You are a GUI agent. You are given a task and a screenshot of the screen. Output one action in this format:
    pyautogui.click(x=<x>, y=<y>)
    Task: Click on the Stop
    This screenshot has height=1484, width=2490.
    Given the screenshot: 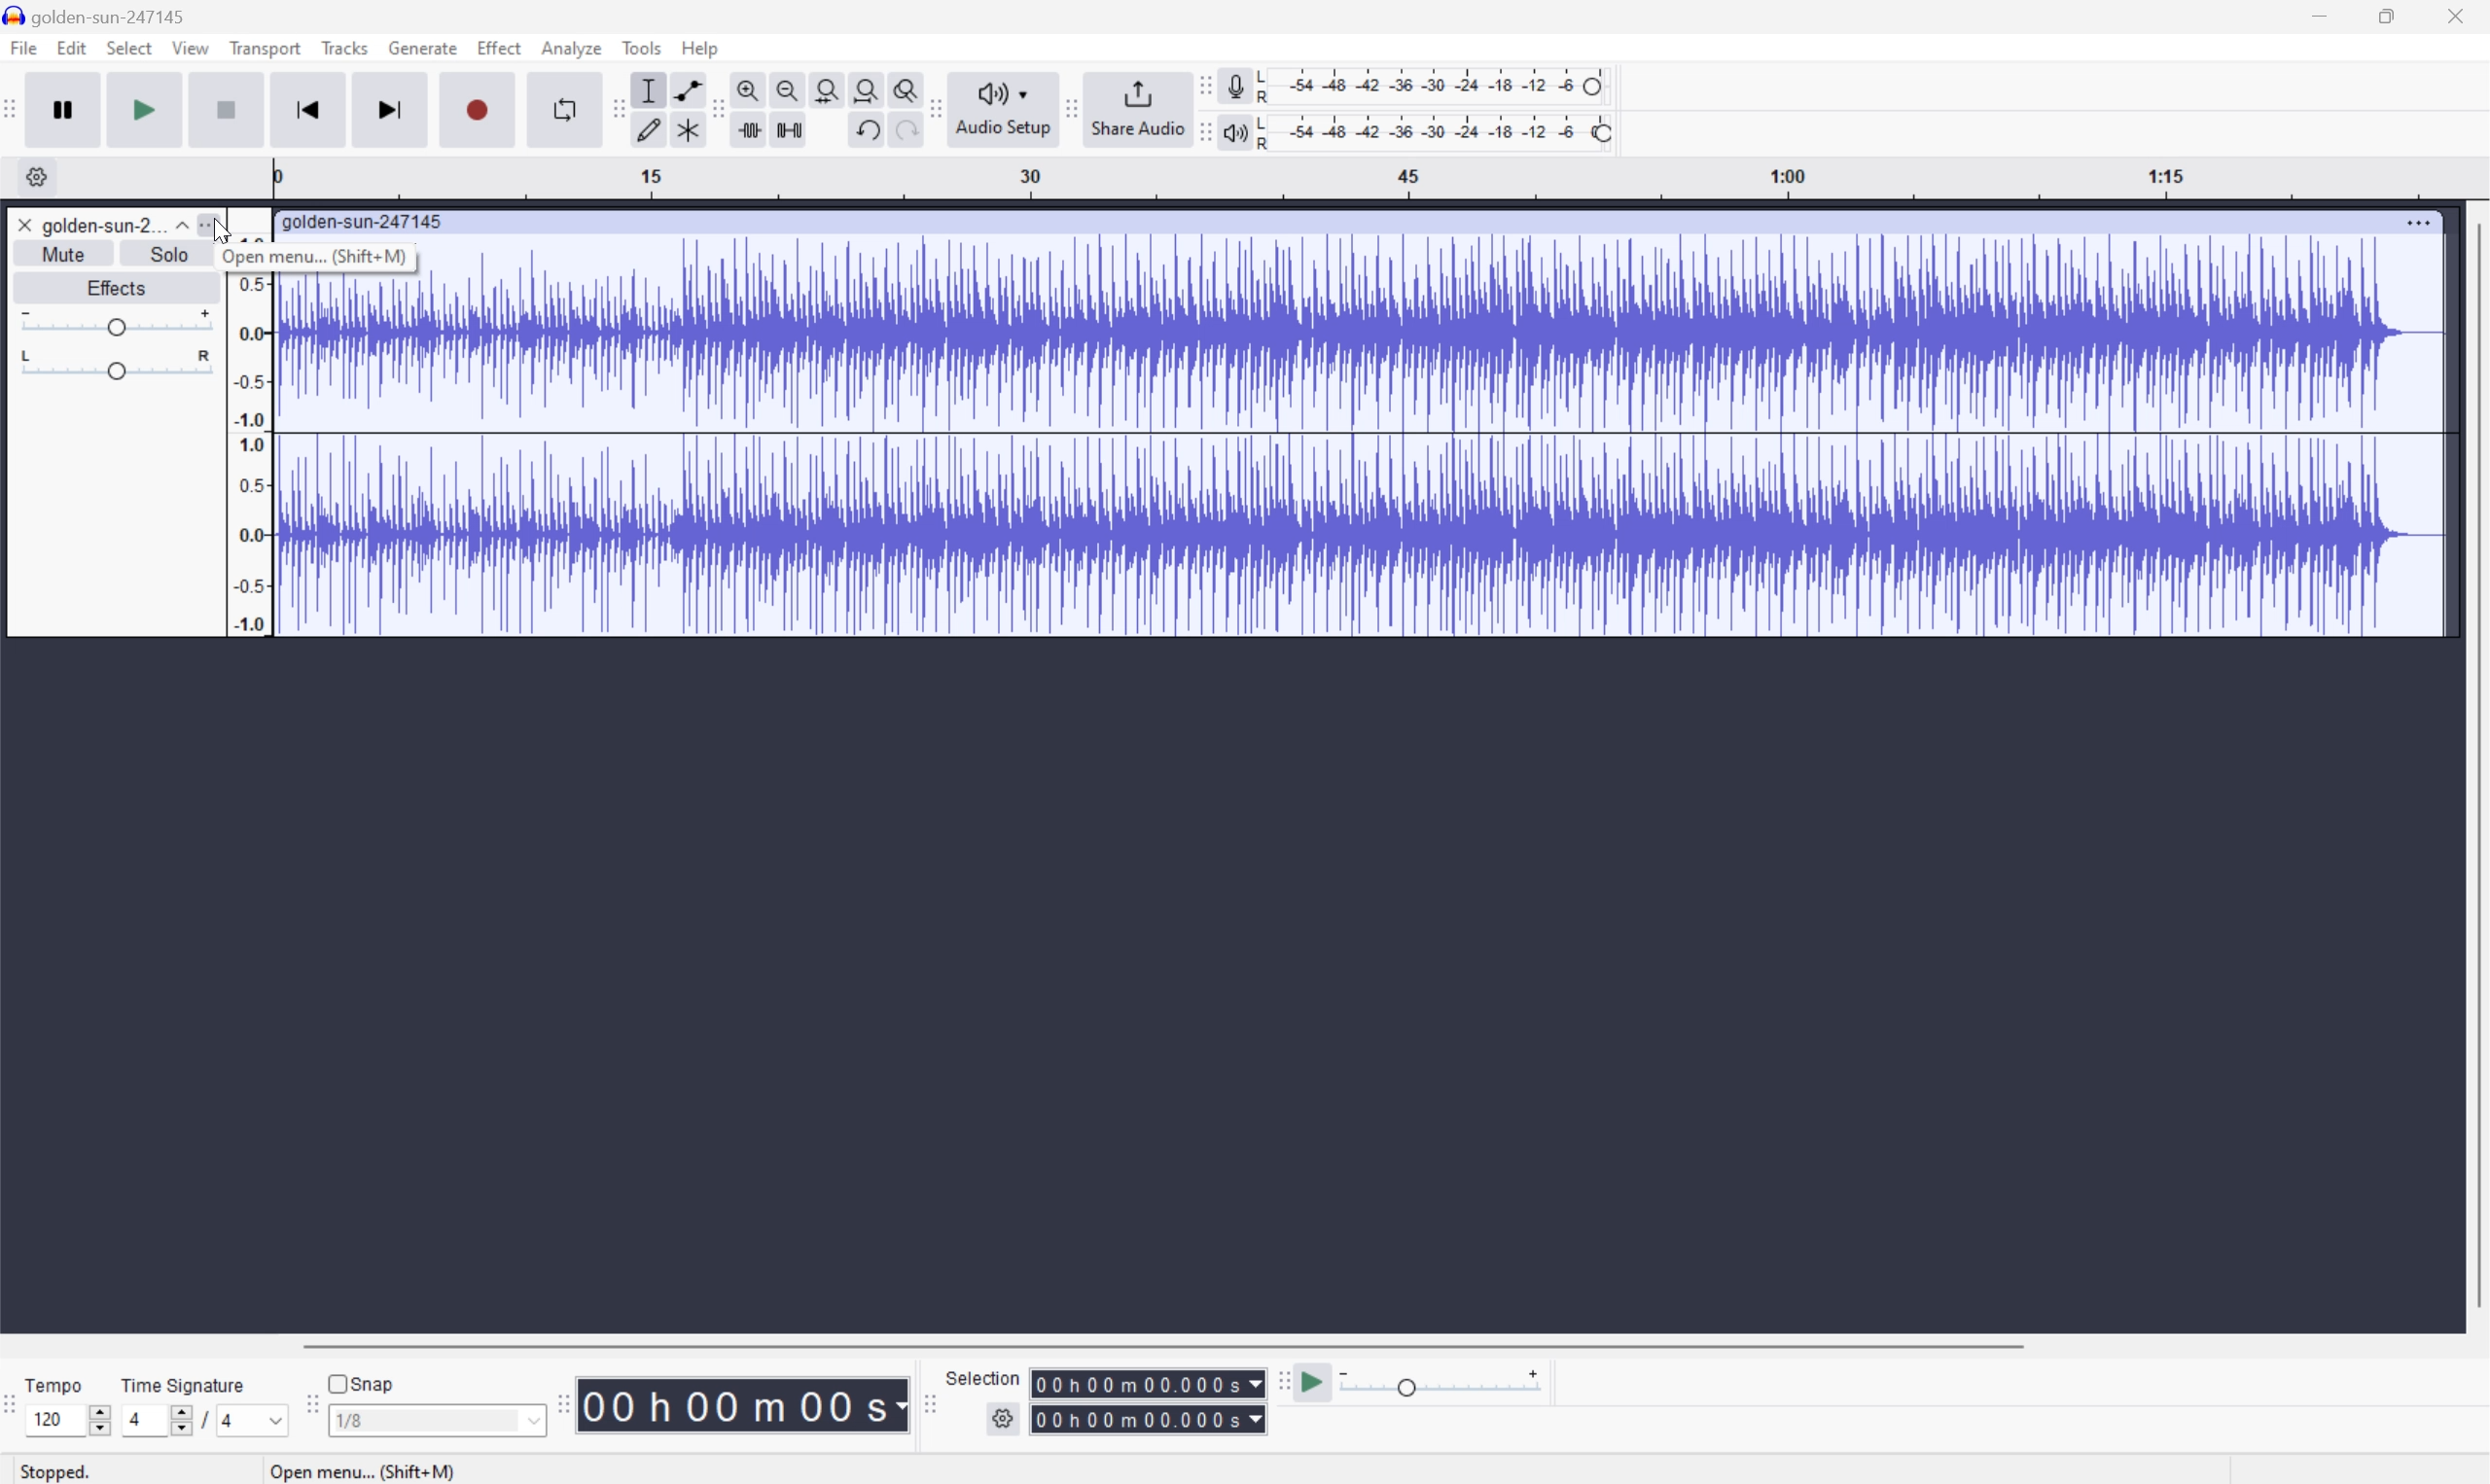 What is the action you would take?
    pyautogui.click(x=226, y=110)
    